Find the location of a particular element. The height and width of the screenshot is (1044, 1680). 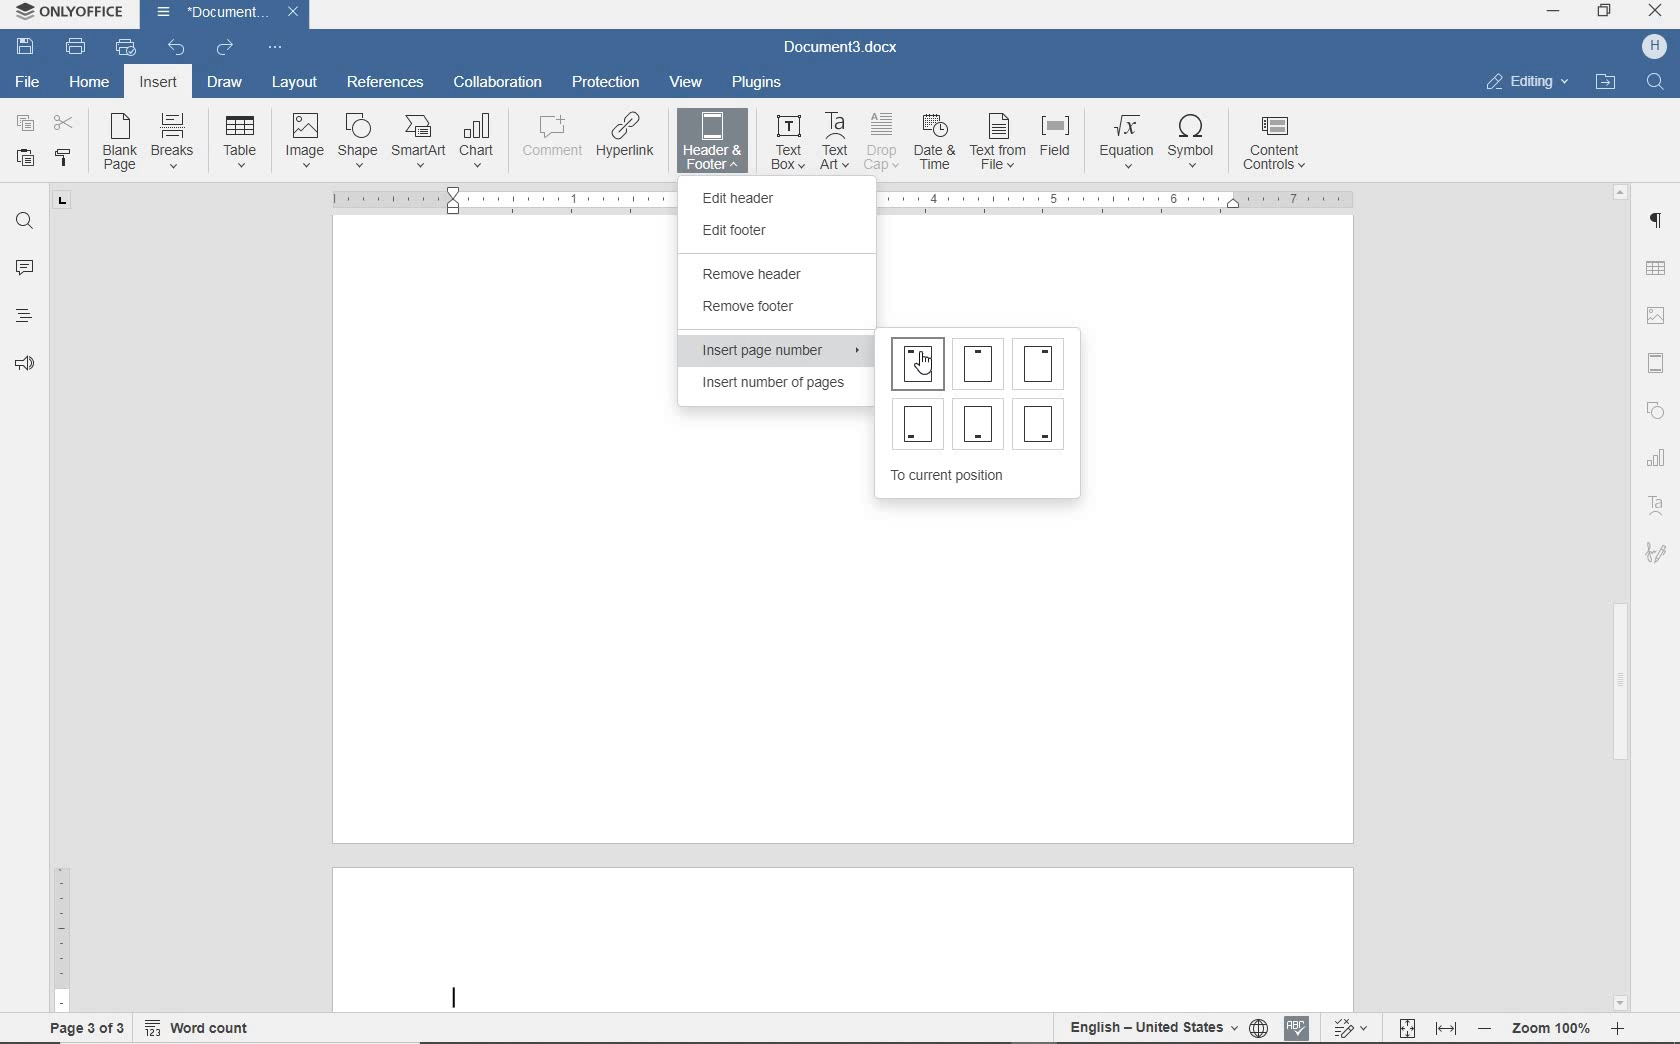

COLLABORATION is located at coordinates (498, 85).